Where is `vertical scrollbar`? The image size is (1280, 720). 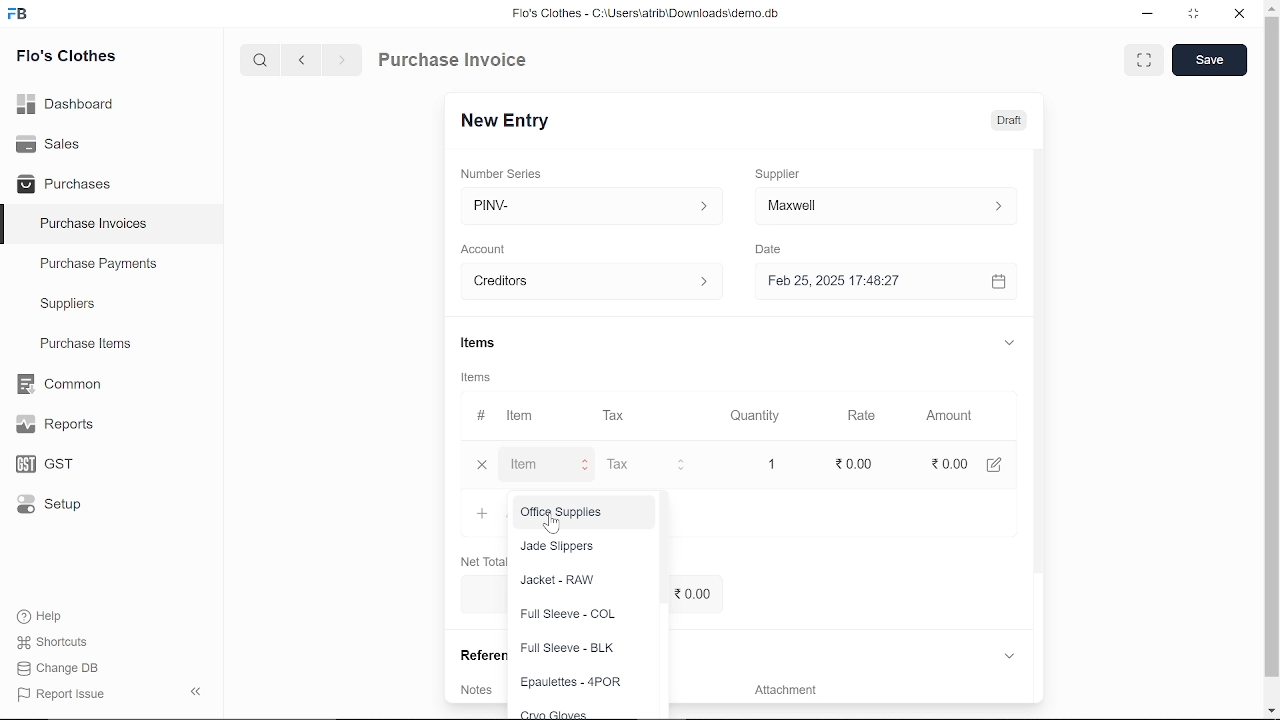
vertical scrollbar is located at coordinates (667, 548).